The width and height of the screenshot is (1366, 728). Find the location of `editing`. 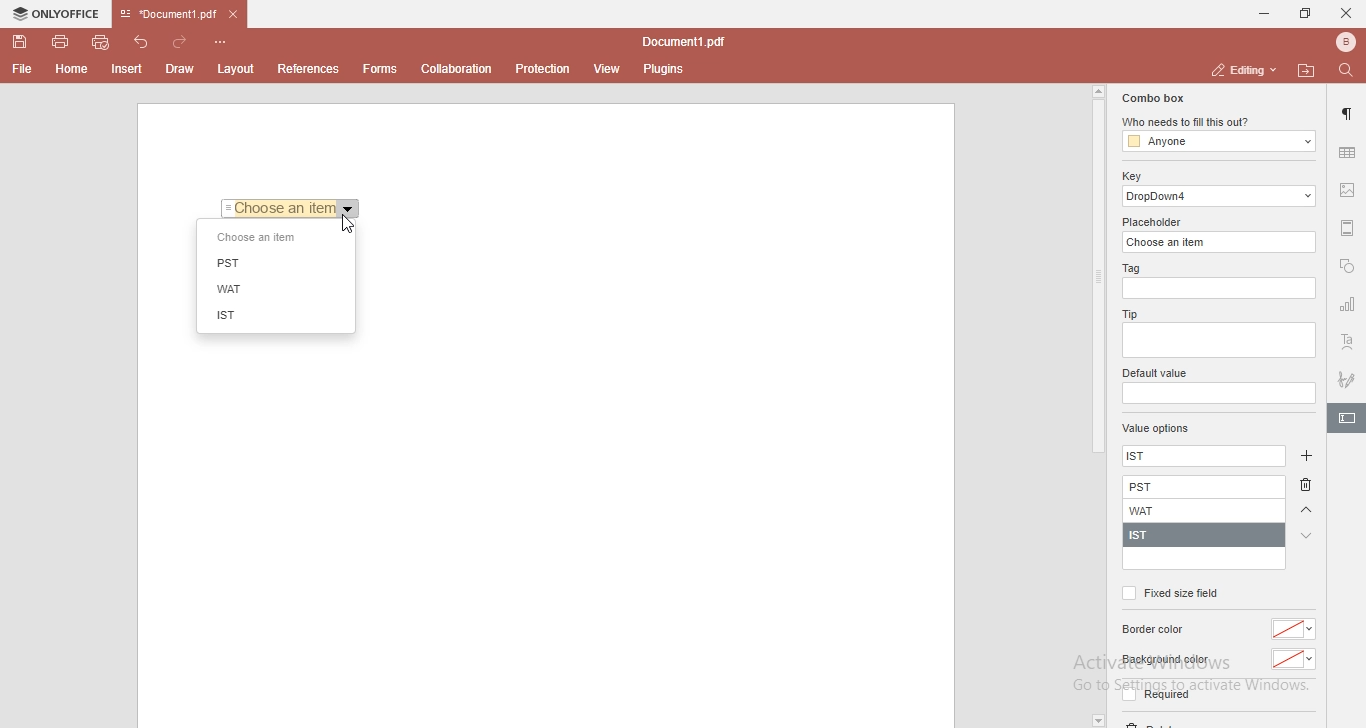

editing is located at coordinates (1241, 69).